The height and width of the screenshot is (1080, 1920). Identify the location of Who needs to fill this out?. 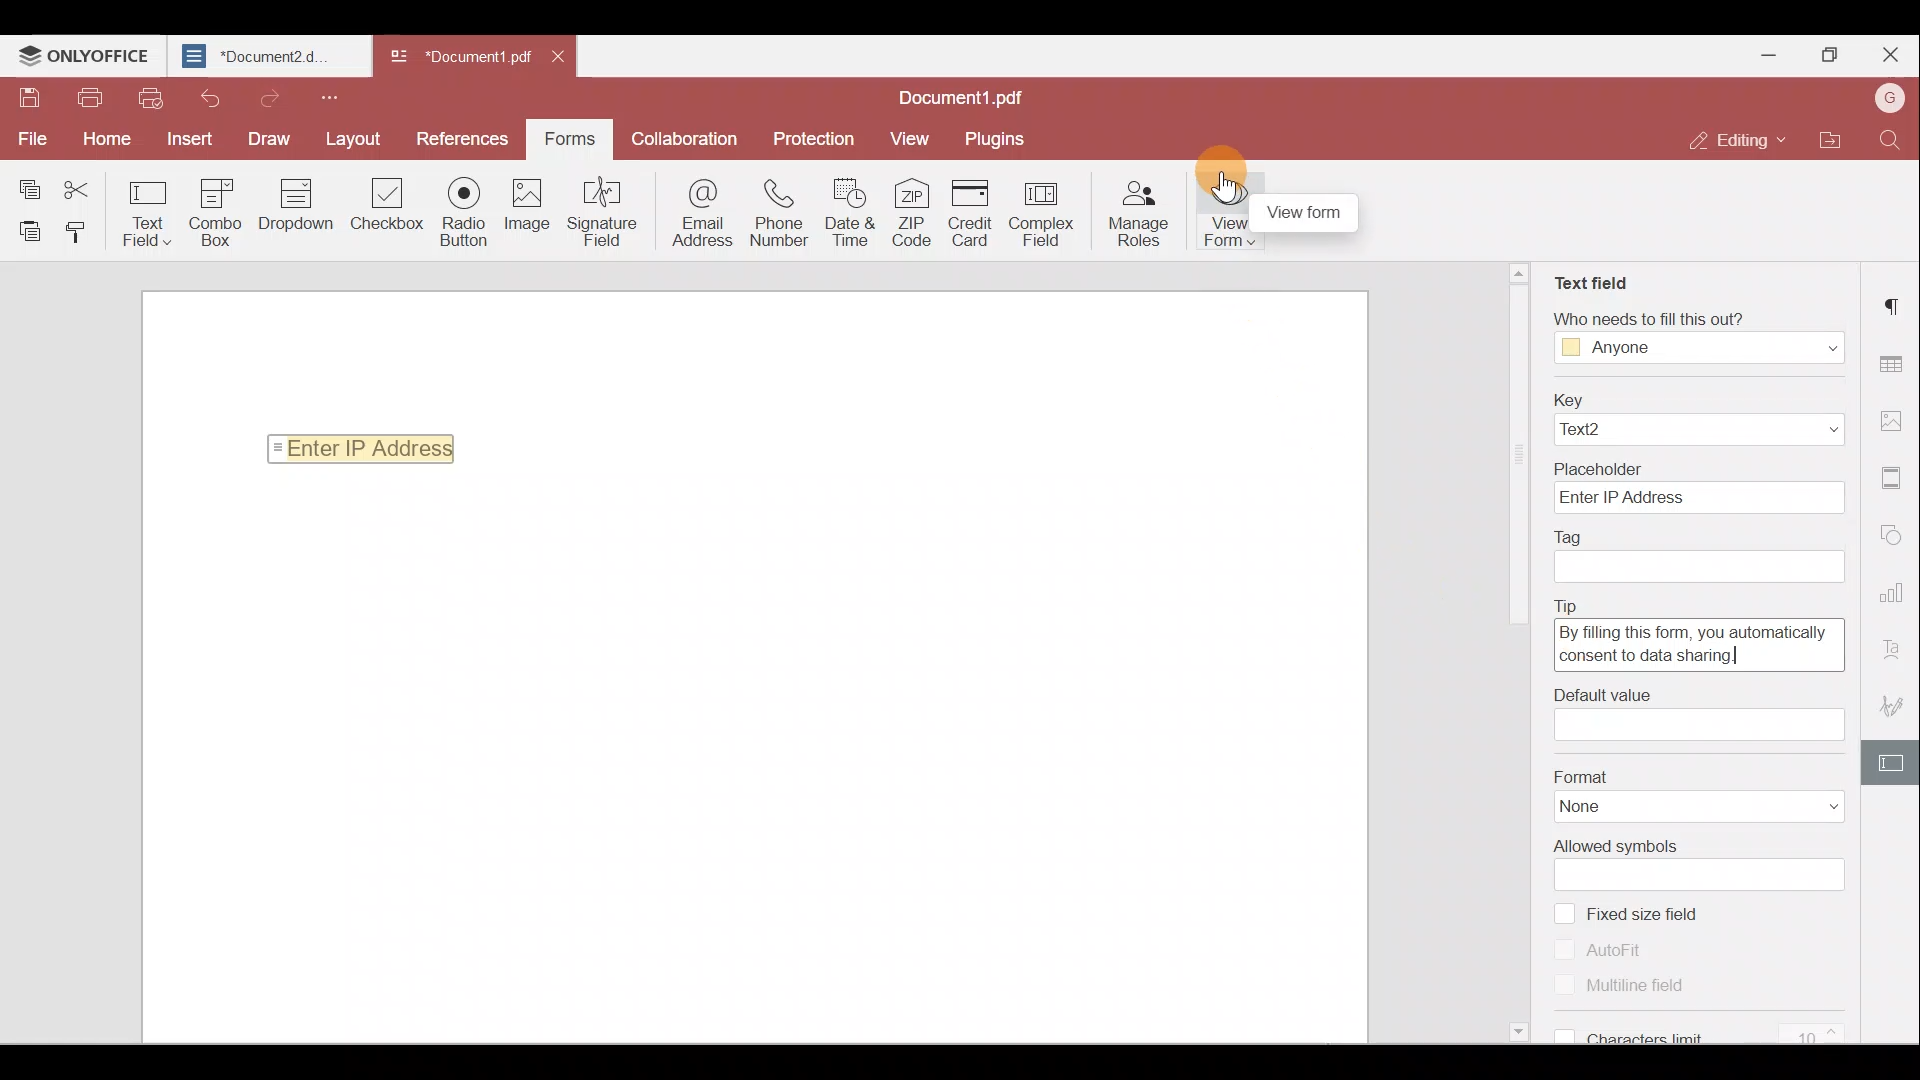
(1687, 315).